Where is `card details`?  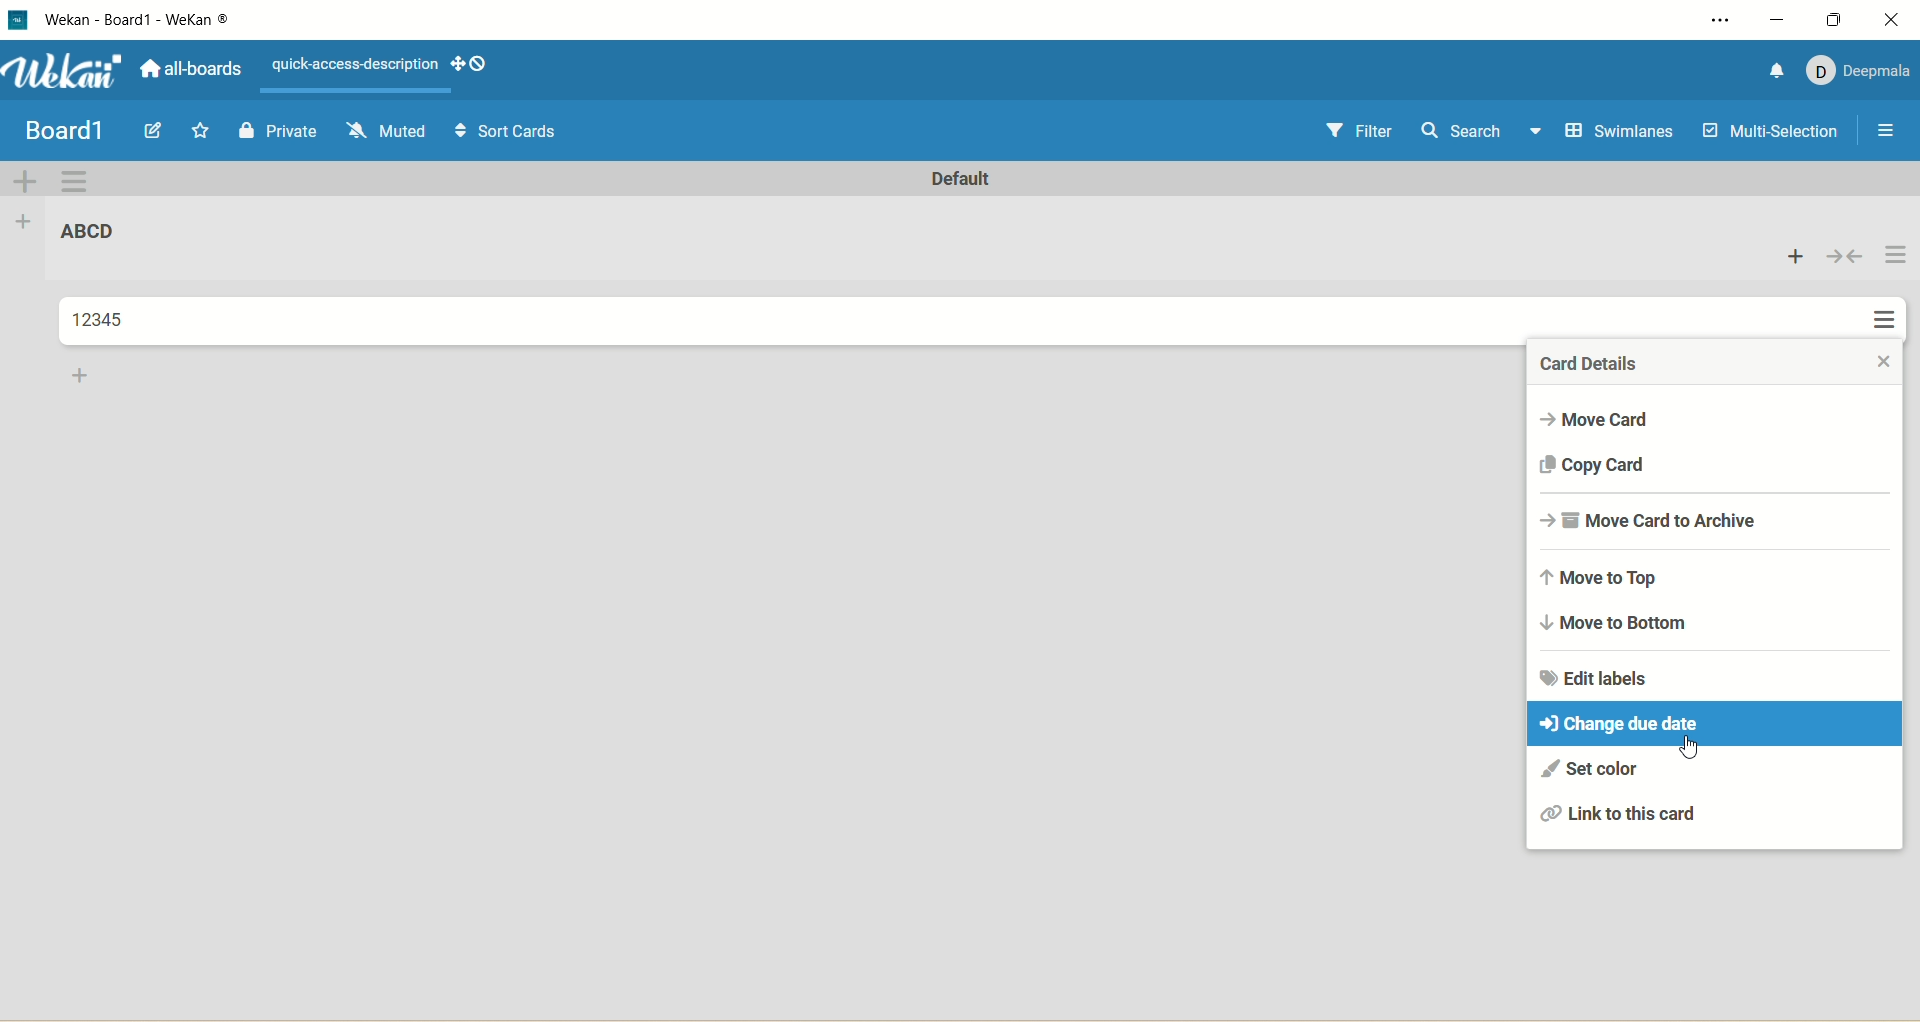 card details is located at coordinates (1597, 362).